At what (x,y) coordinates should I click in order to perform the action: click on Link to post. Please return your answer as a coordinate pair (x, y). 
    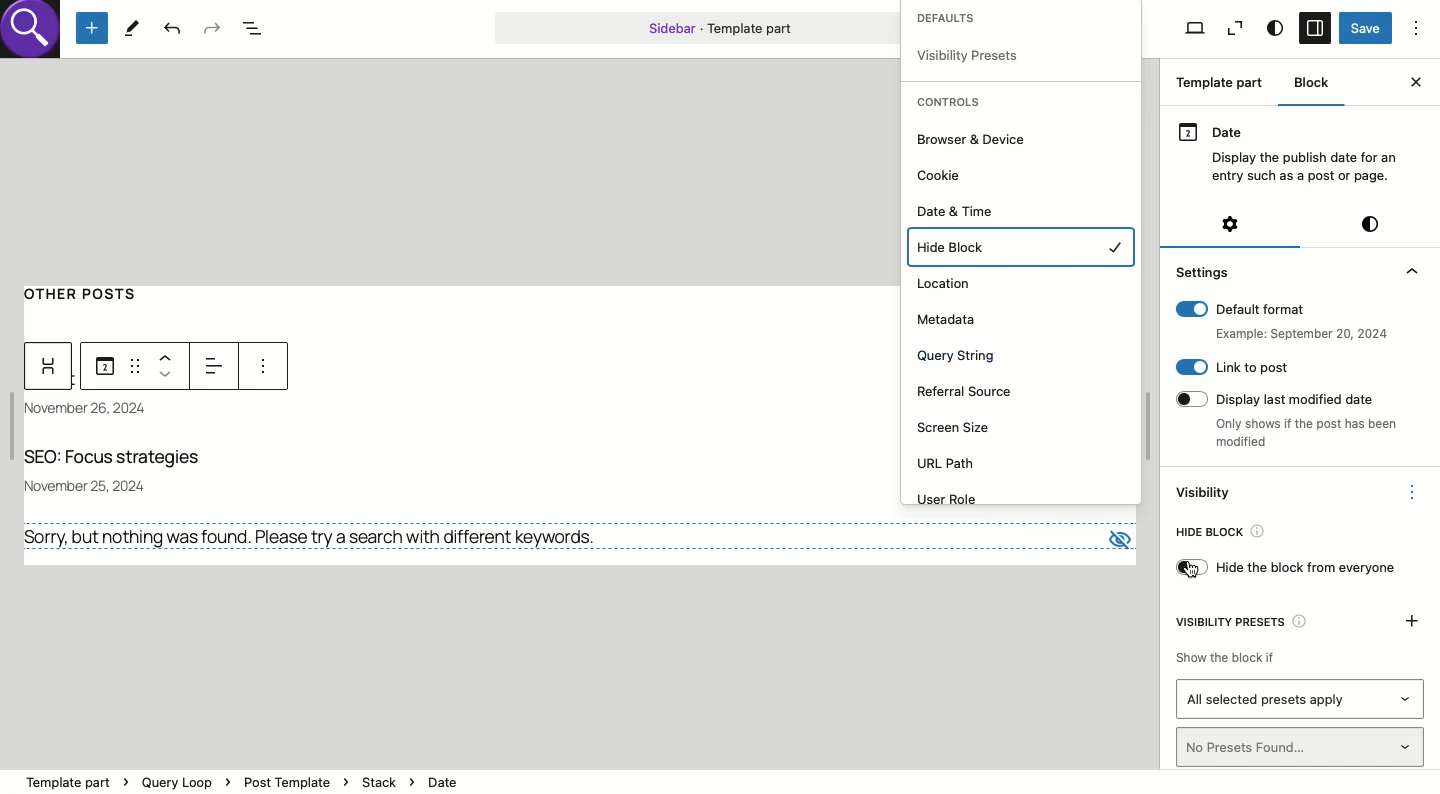
    Looking at the image, I should click on (1232, 367).